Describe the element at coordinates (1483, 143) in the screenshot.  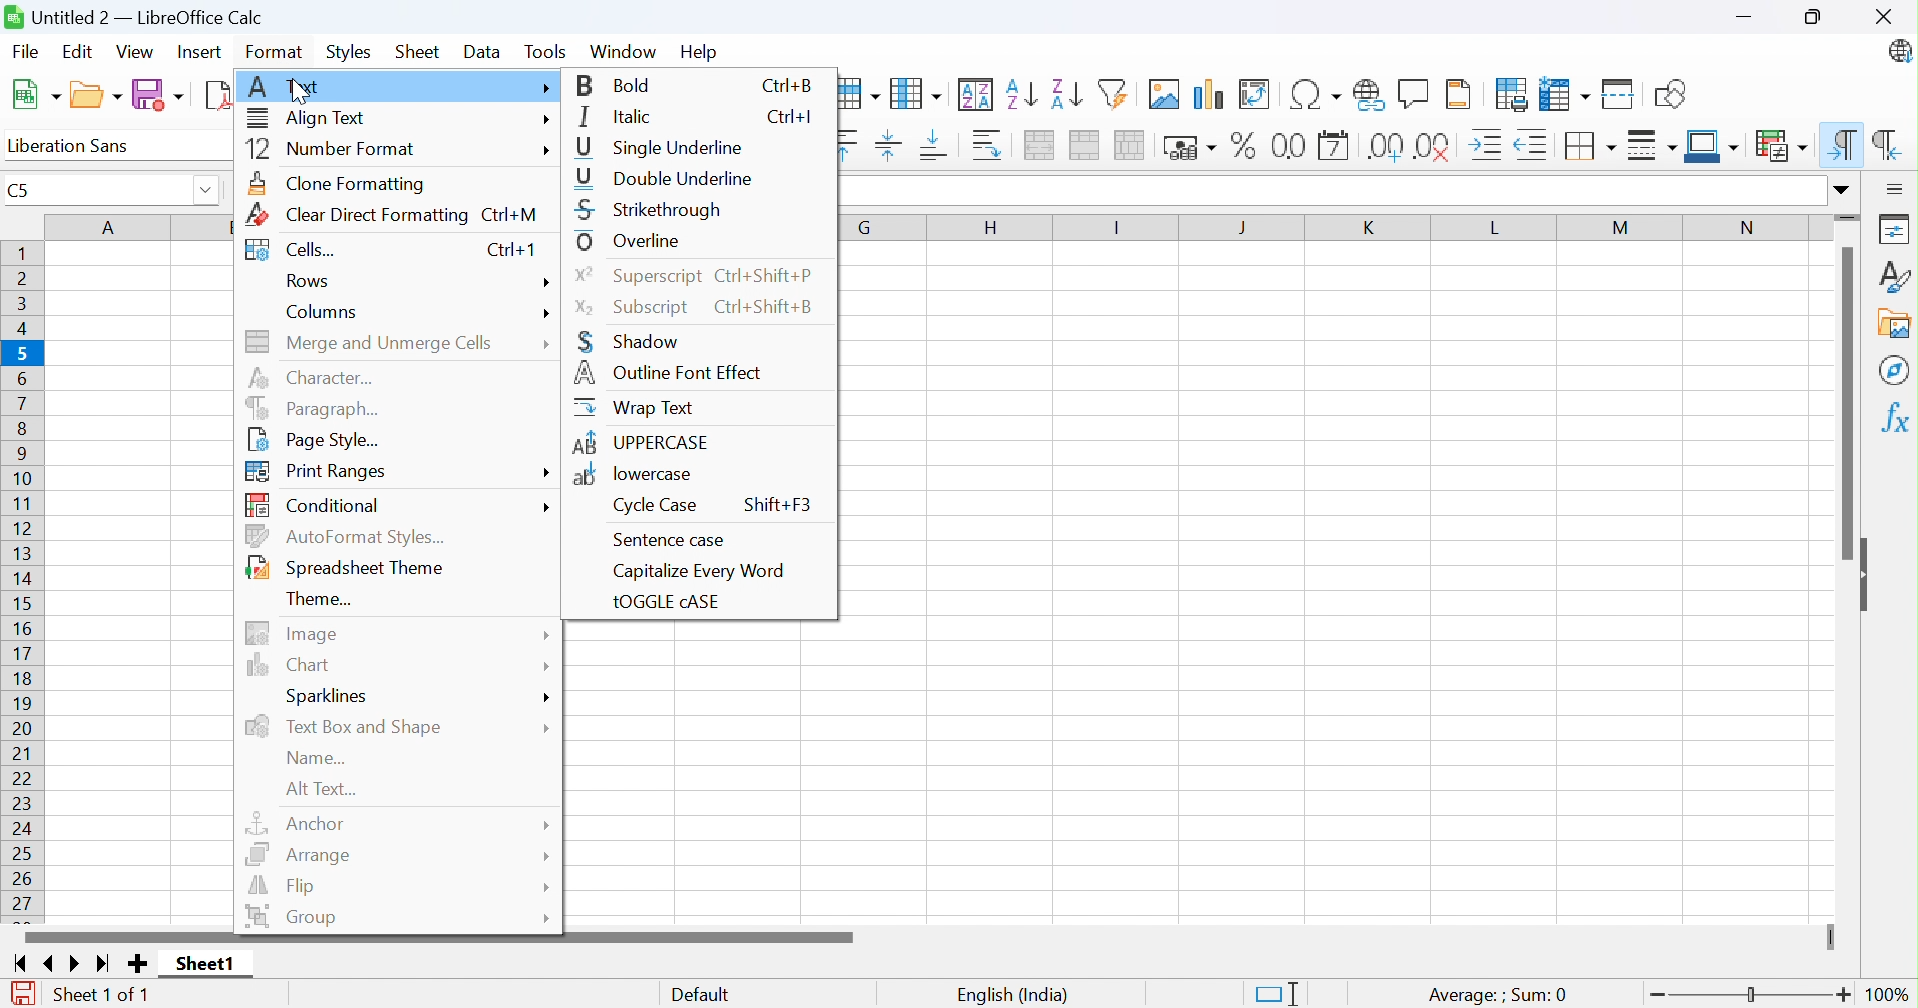
I see `Increase indent` at that location.